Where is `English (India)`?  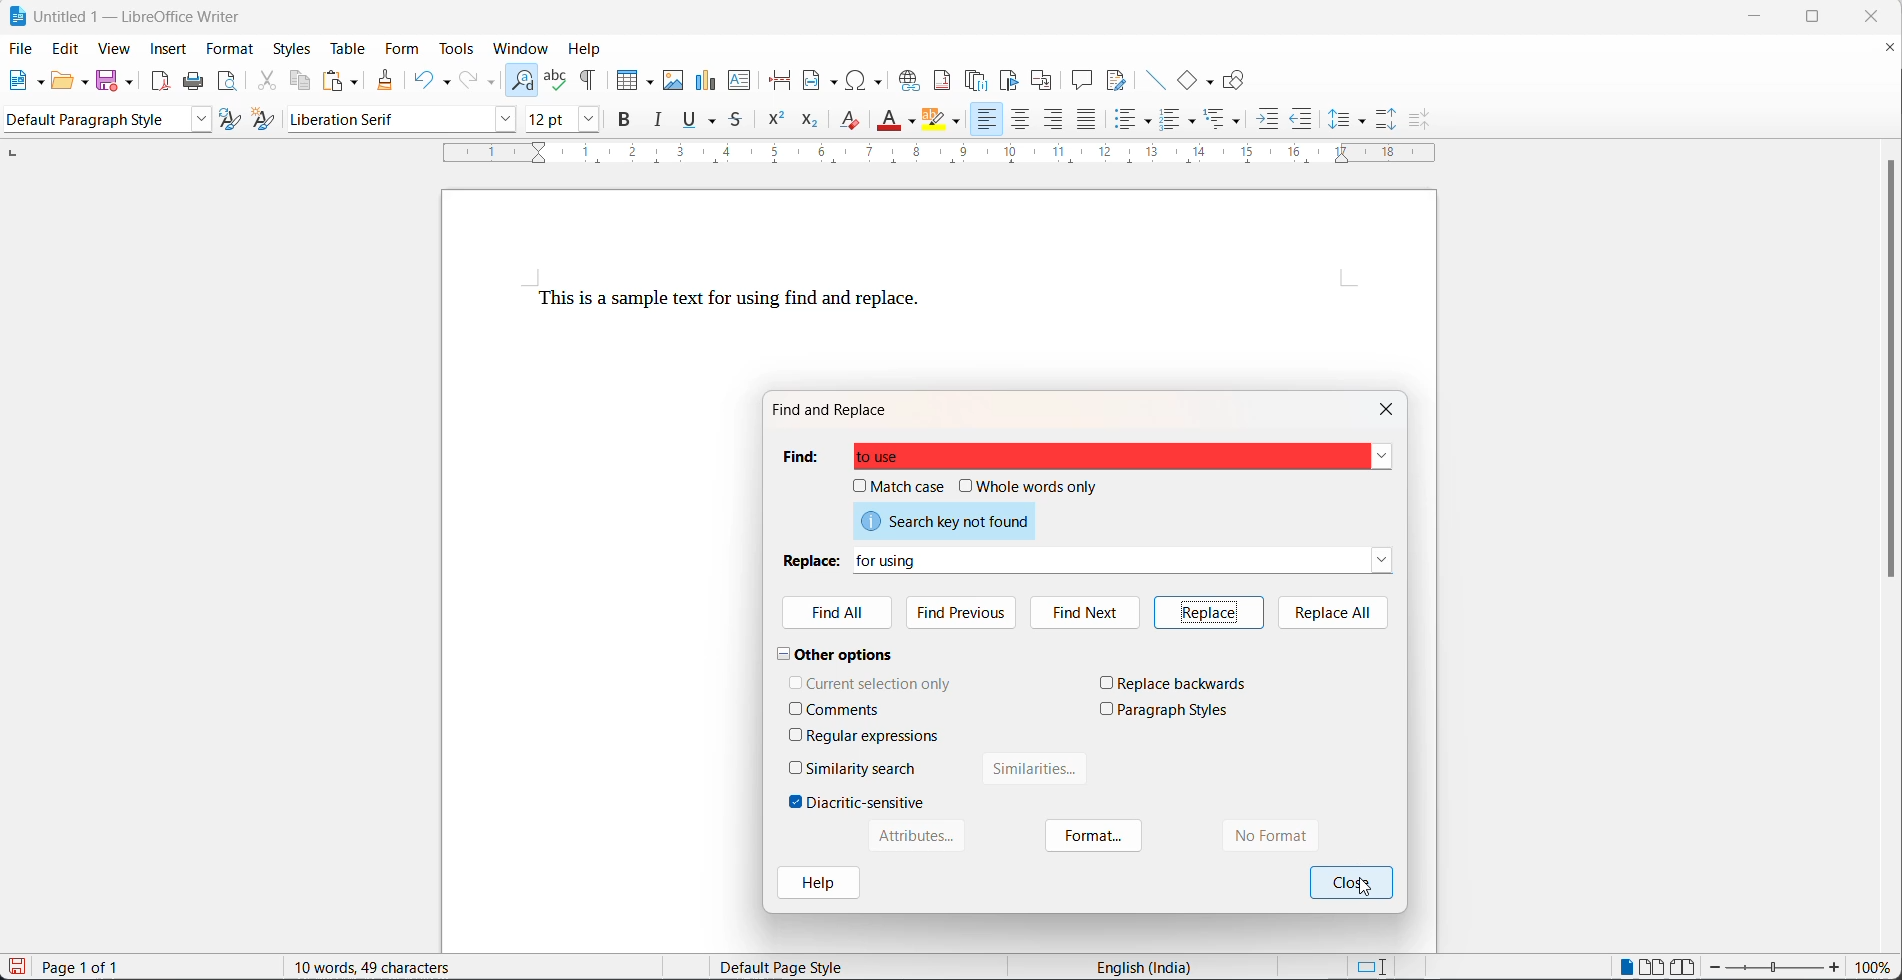
English (India) is located at coordinates (1150, 966).